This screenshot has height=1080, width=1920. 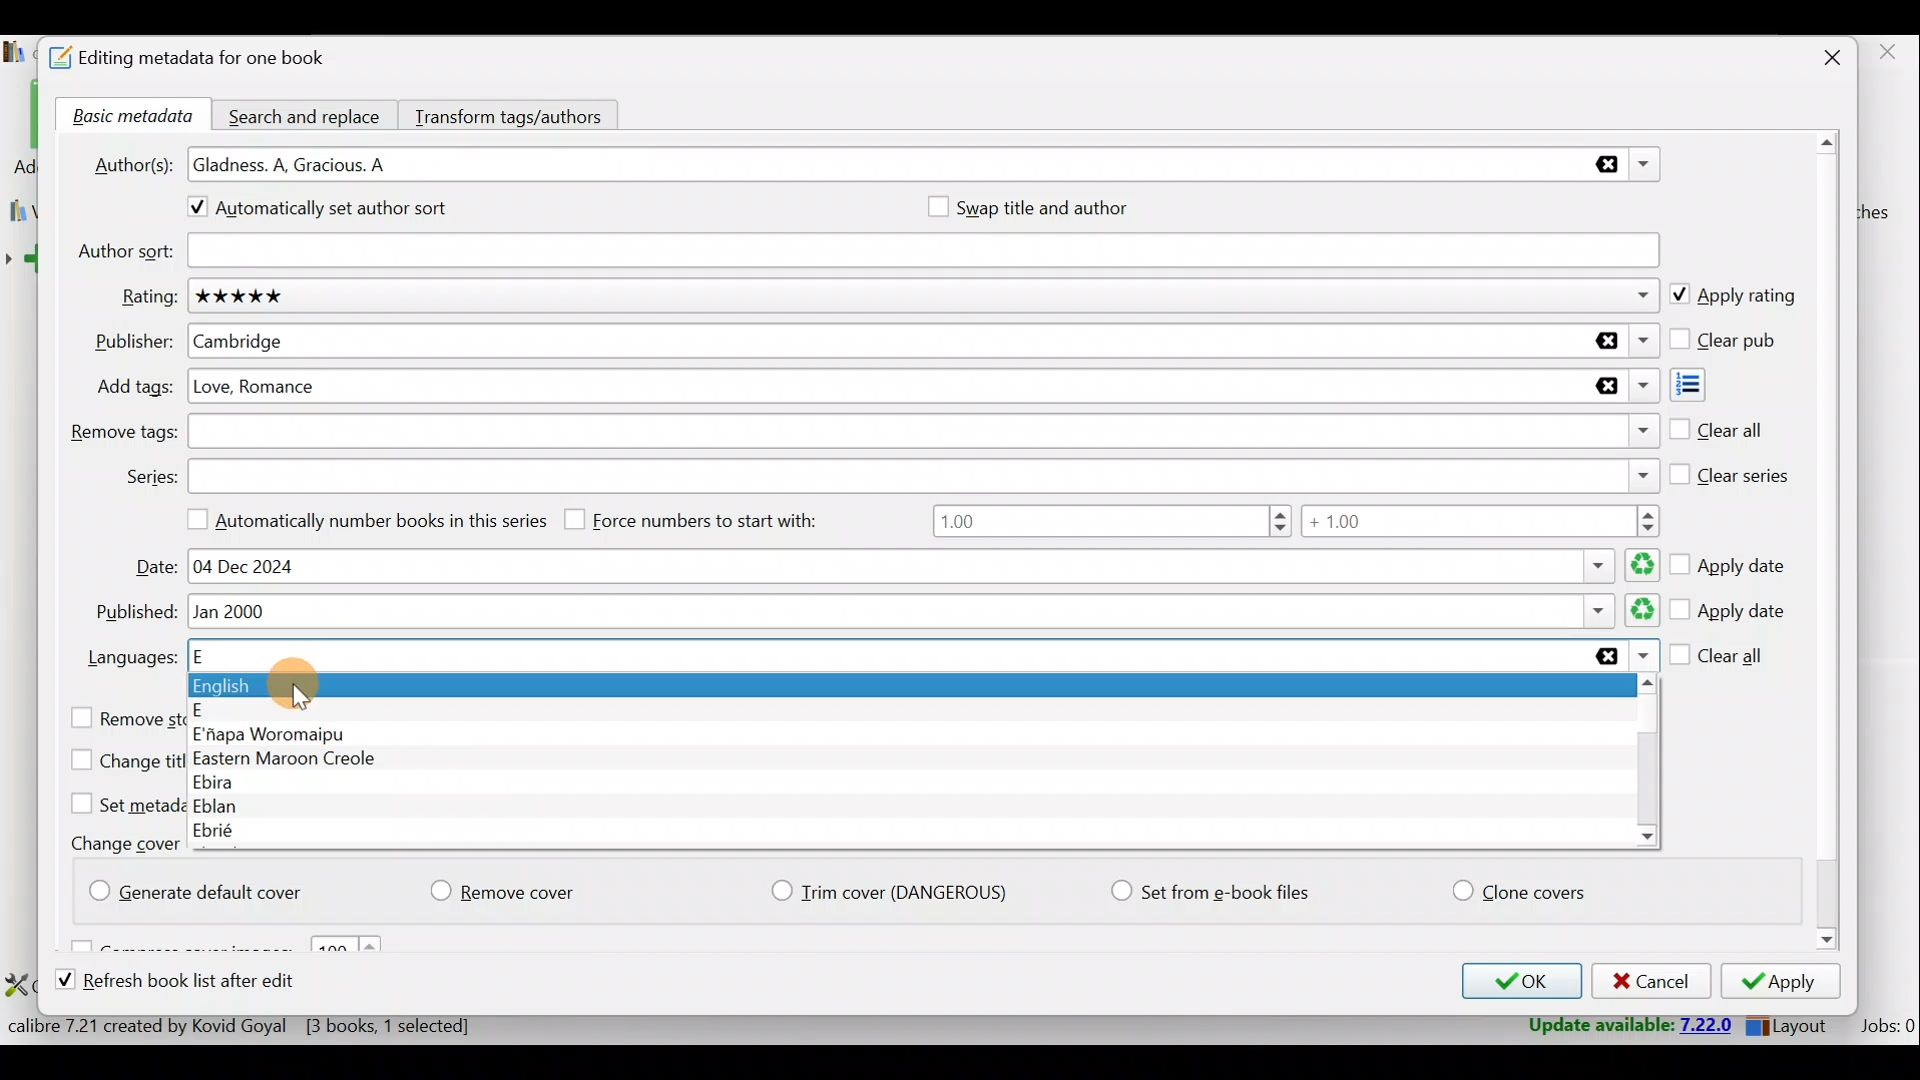 I want to click on OK, so click(x=1516, y=981).